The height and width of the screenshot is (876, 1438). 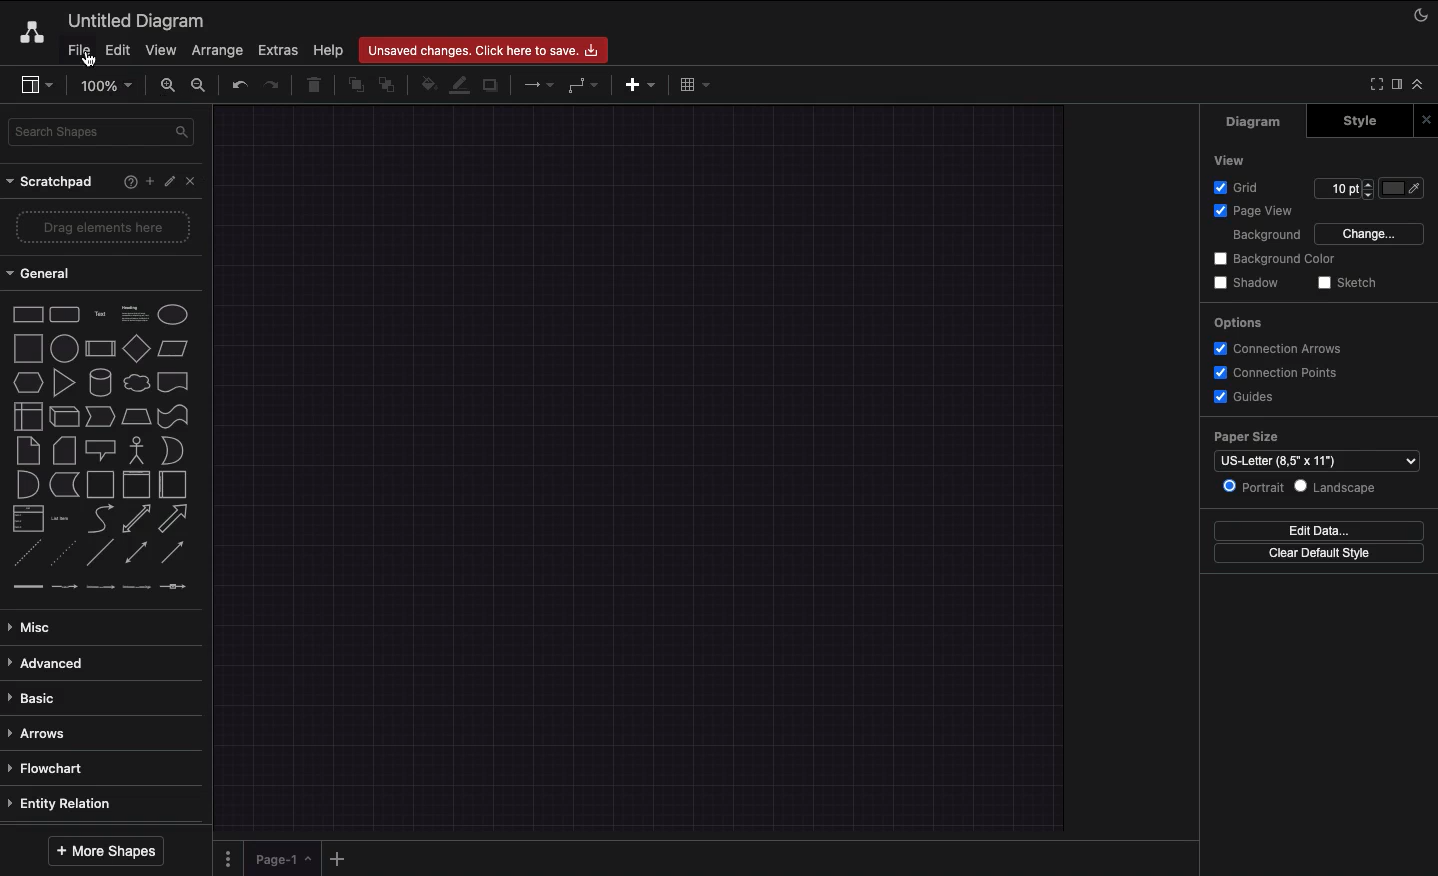 What do you see at coordinates (1253, 486) in the screenshot?
I see `Portrait ` at bounding box center [1253, 486].